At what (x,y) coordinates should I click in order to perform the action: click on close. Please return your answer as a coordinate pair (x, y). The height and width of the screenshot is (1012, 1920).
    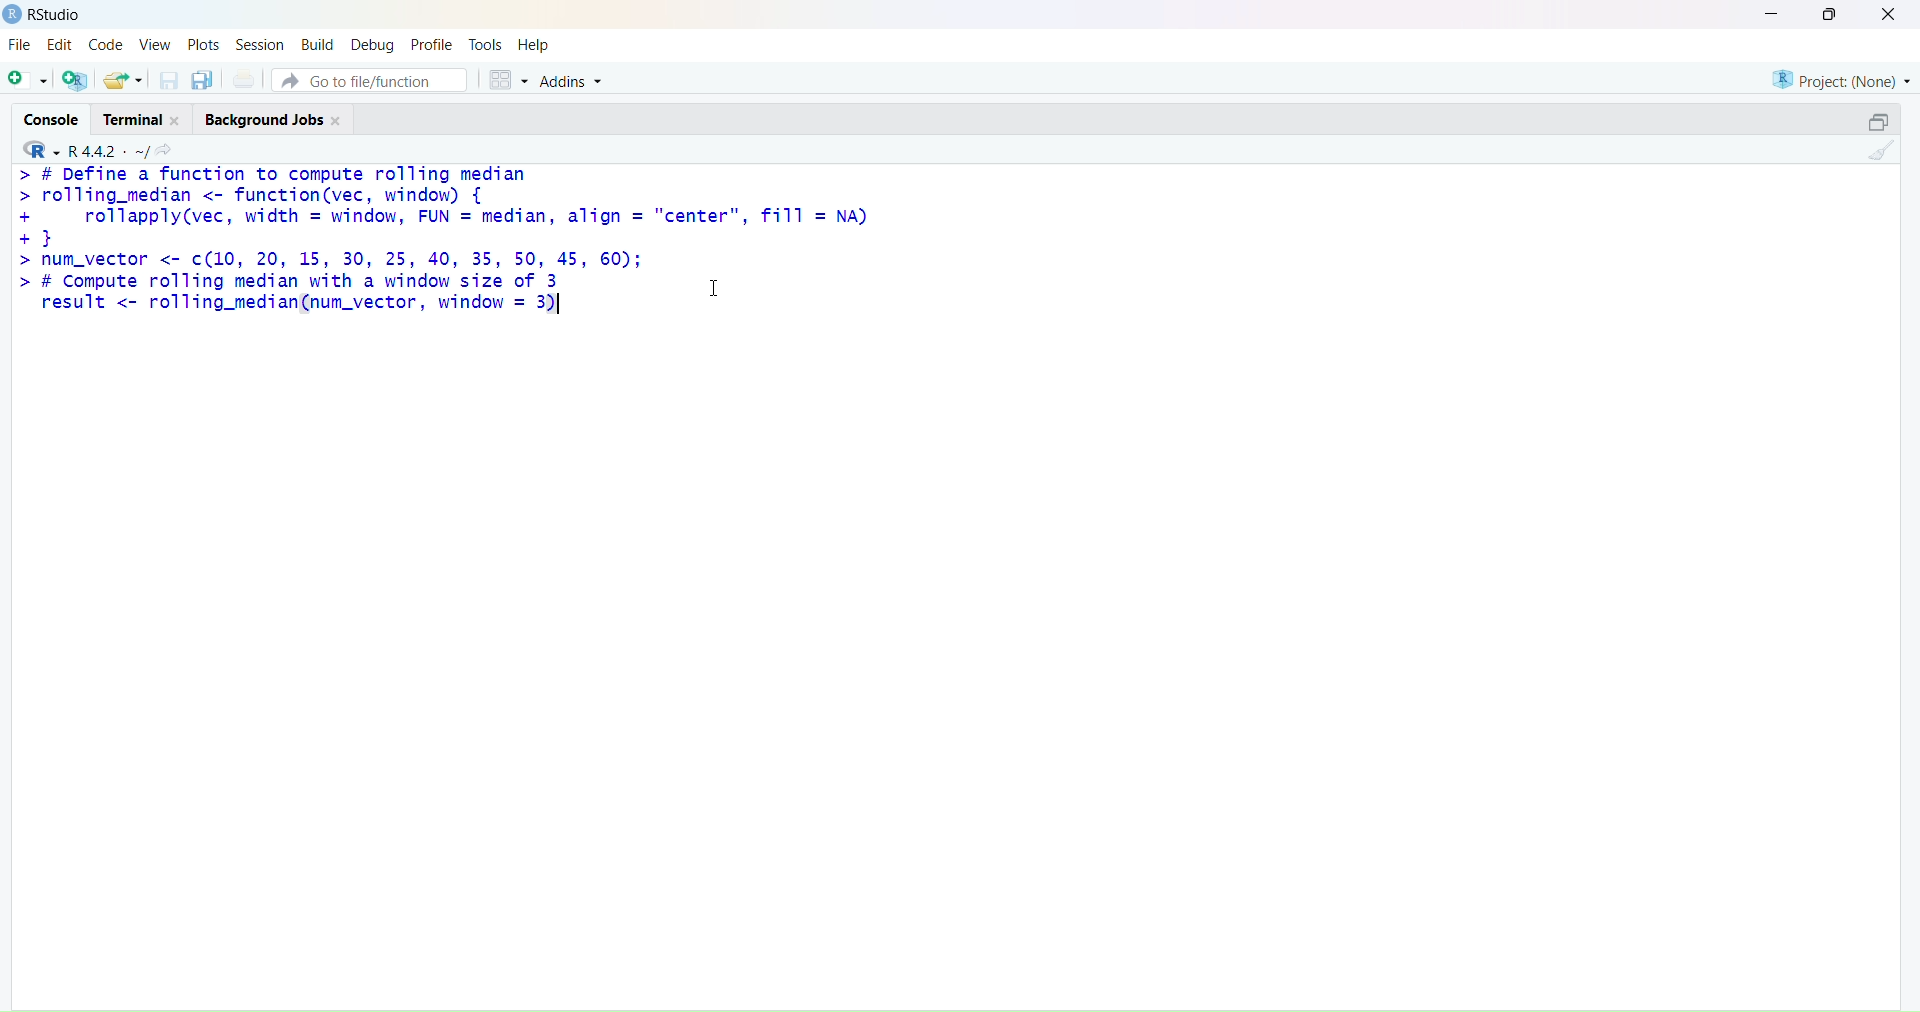
    Looking at the image, I should click on (174, 121).